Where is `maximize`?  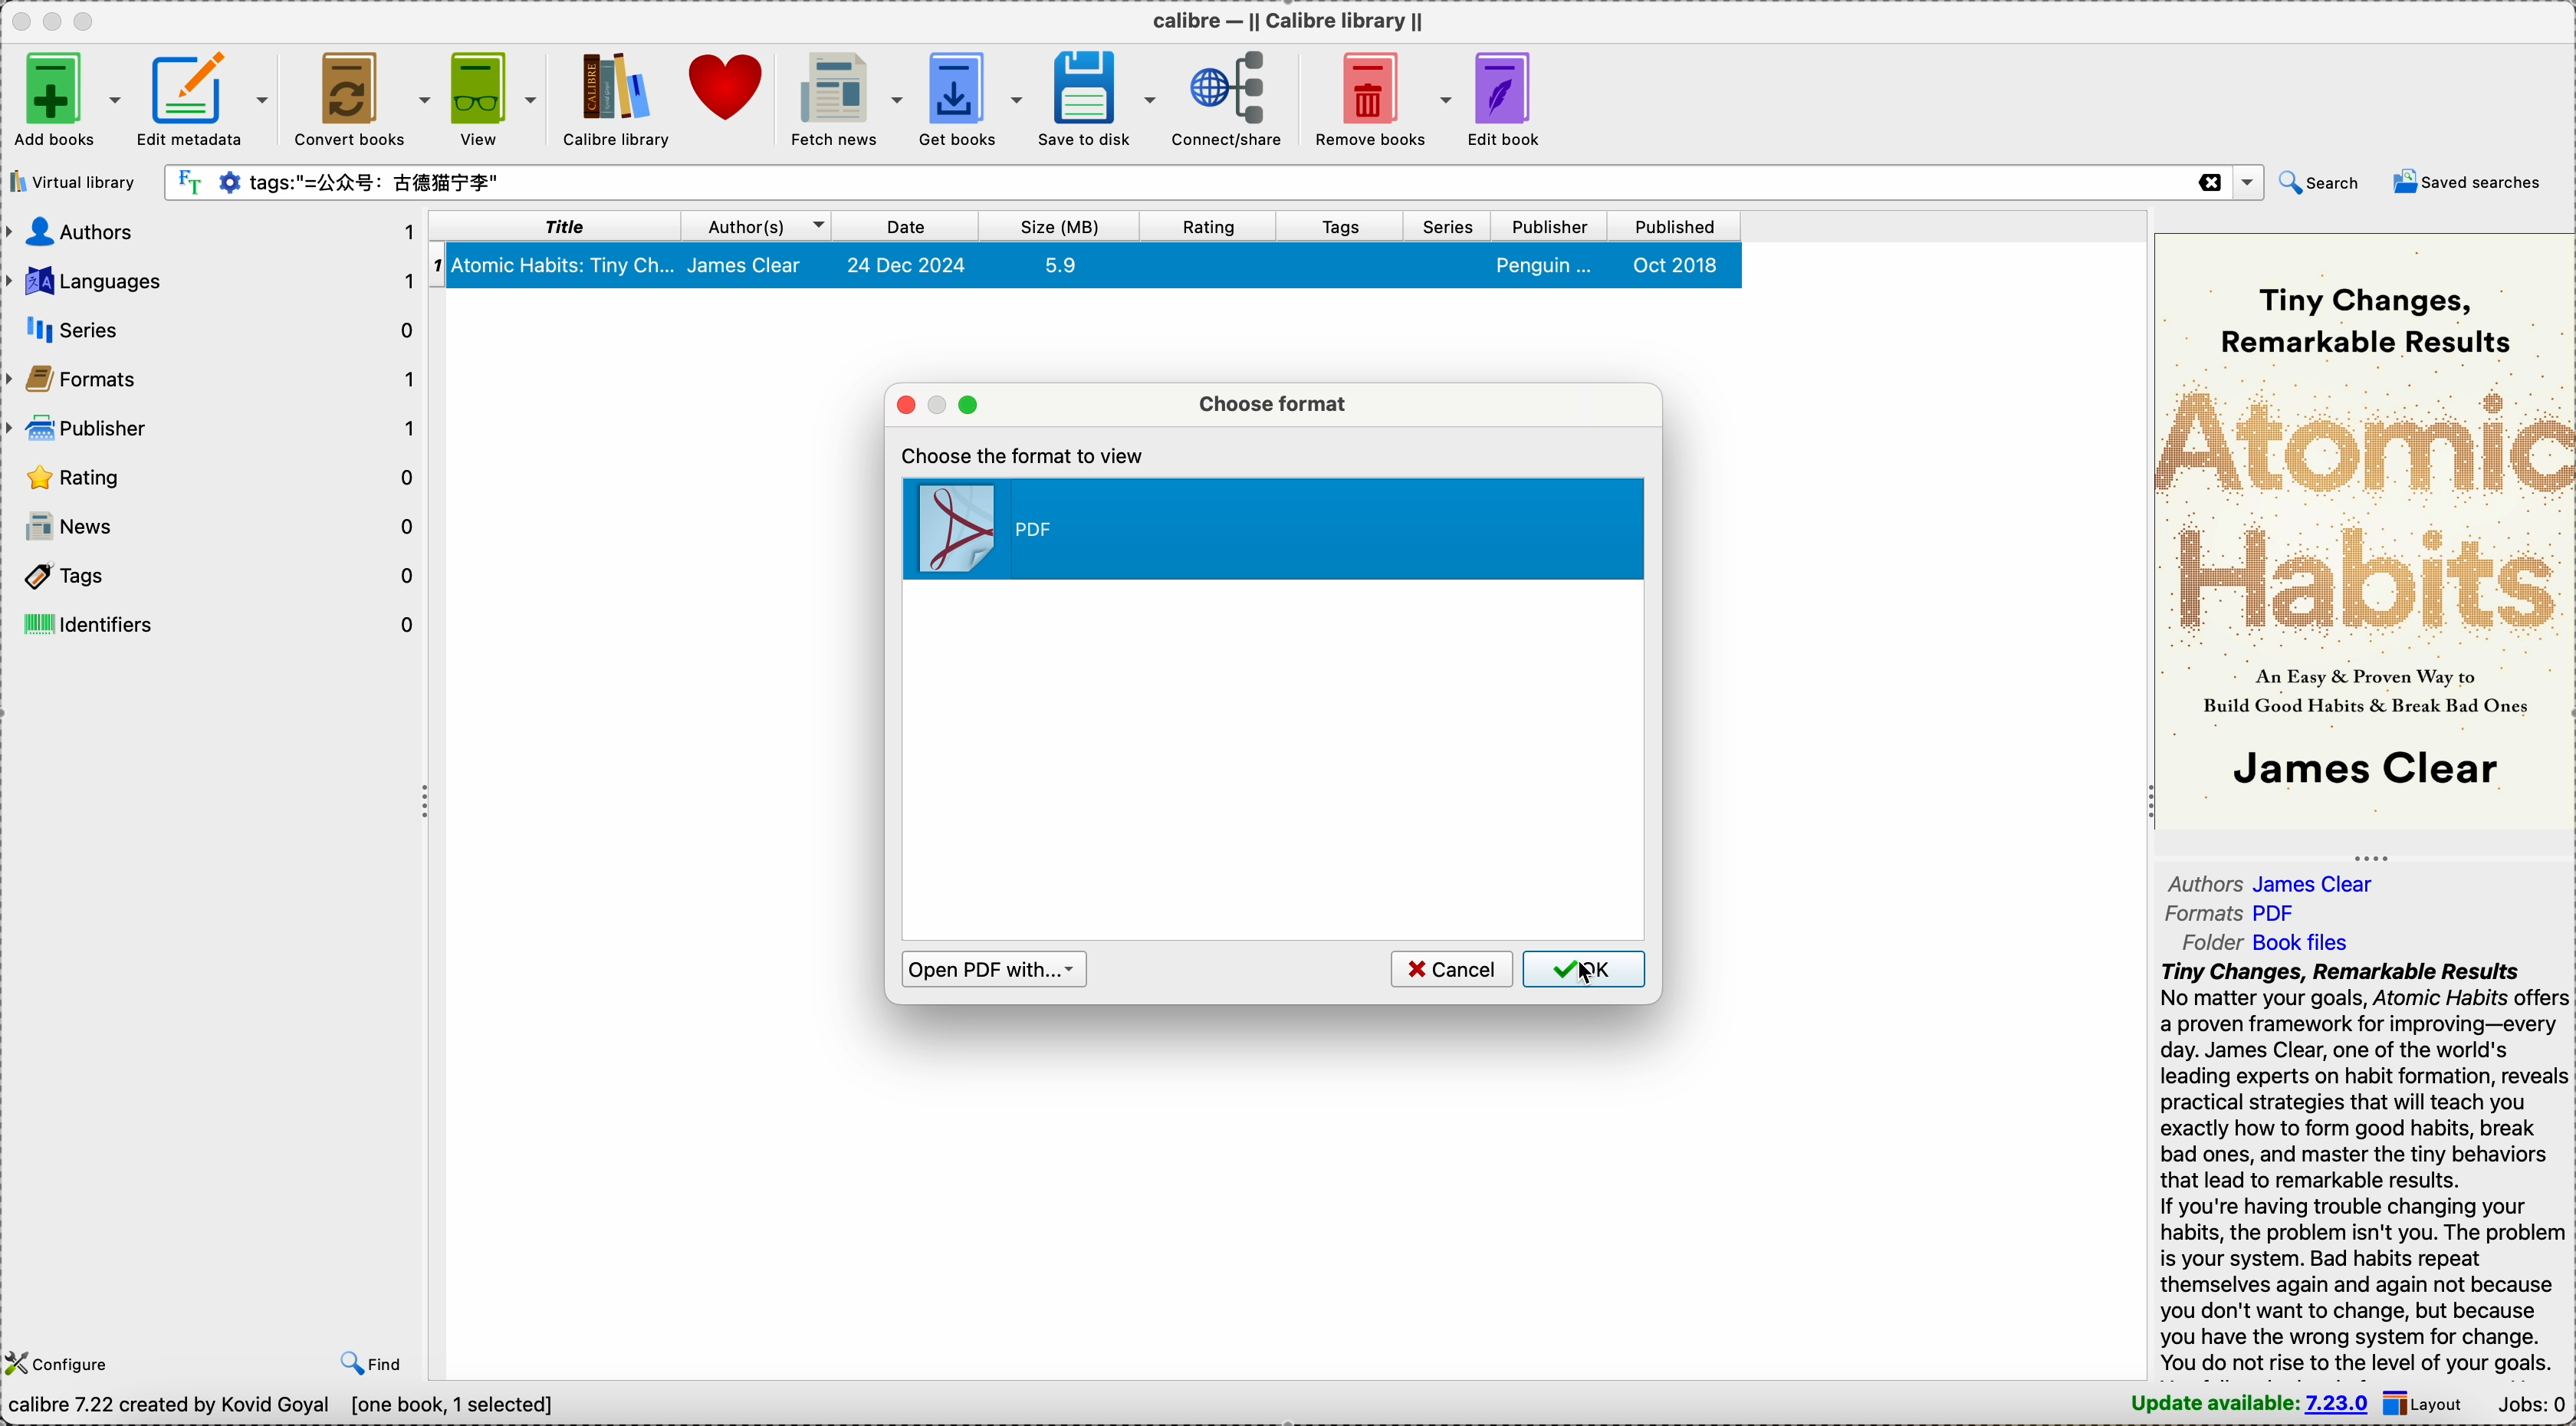
maximize is located at coordinates (86, 21).